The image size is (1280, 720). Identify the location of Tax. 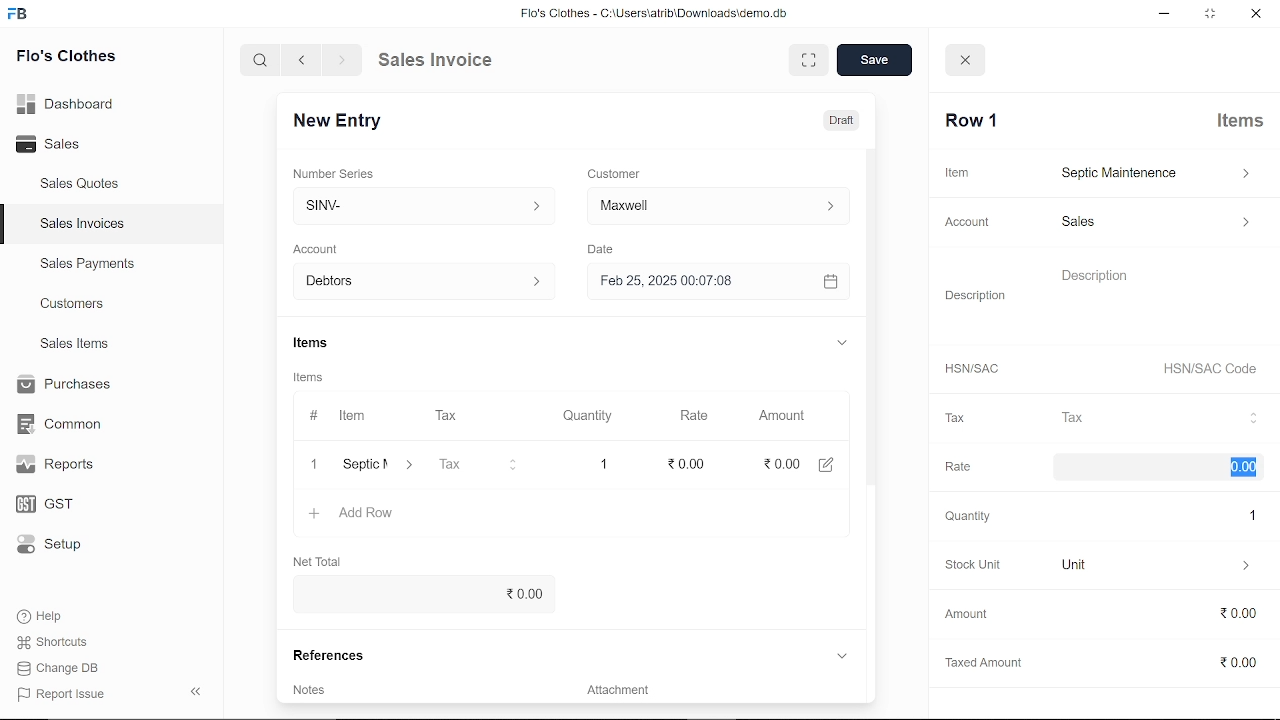
(461, 417).